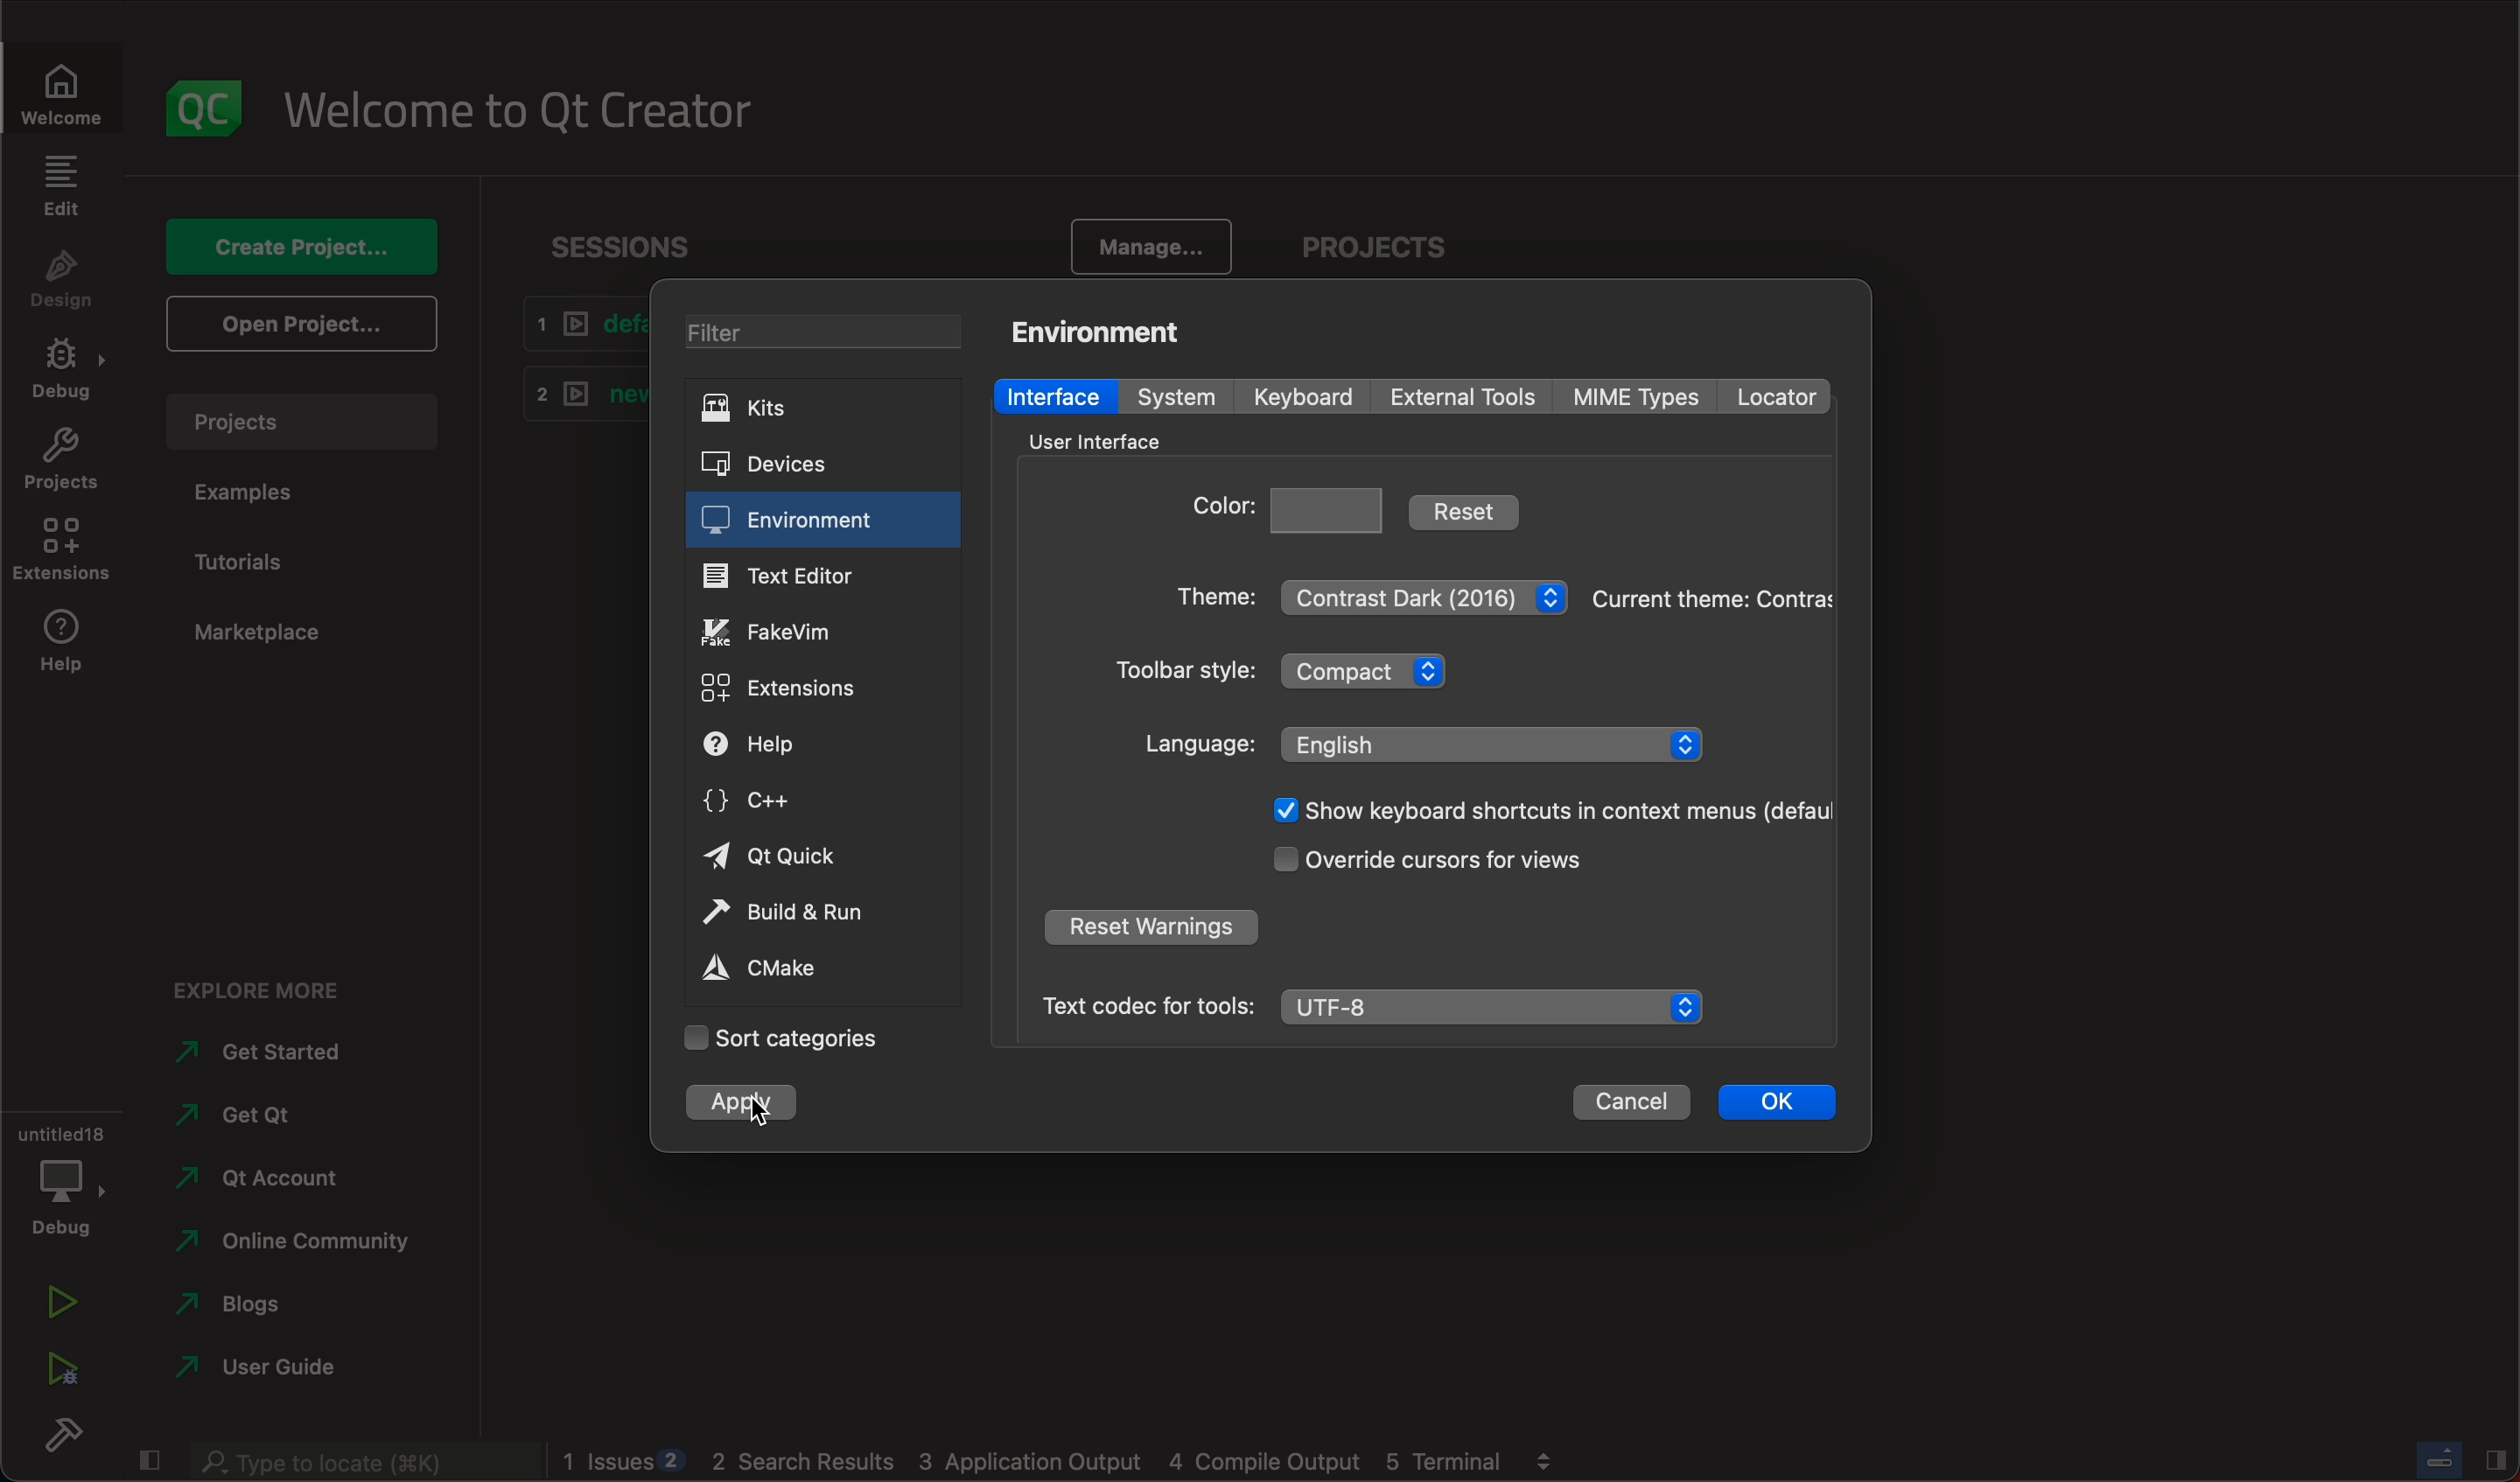 The height and width of the screenshot is (1482, 2520). Describe the element at coordinates (1291, 507) in the screenshot. I see `color` at that location.